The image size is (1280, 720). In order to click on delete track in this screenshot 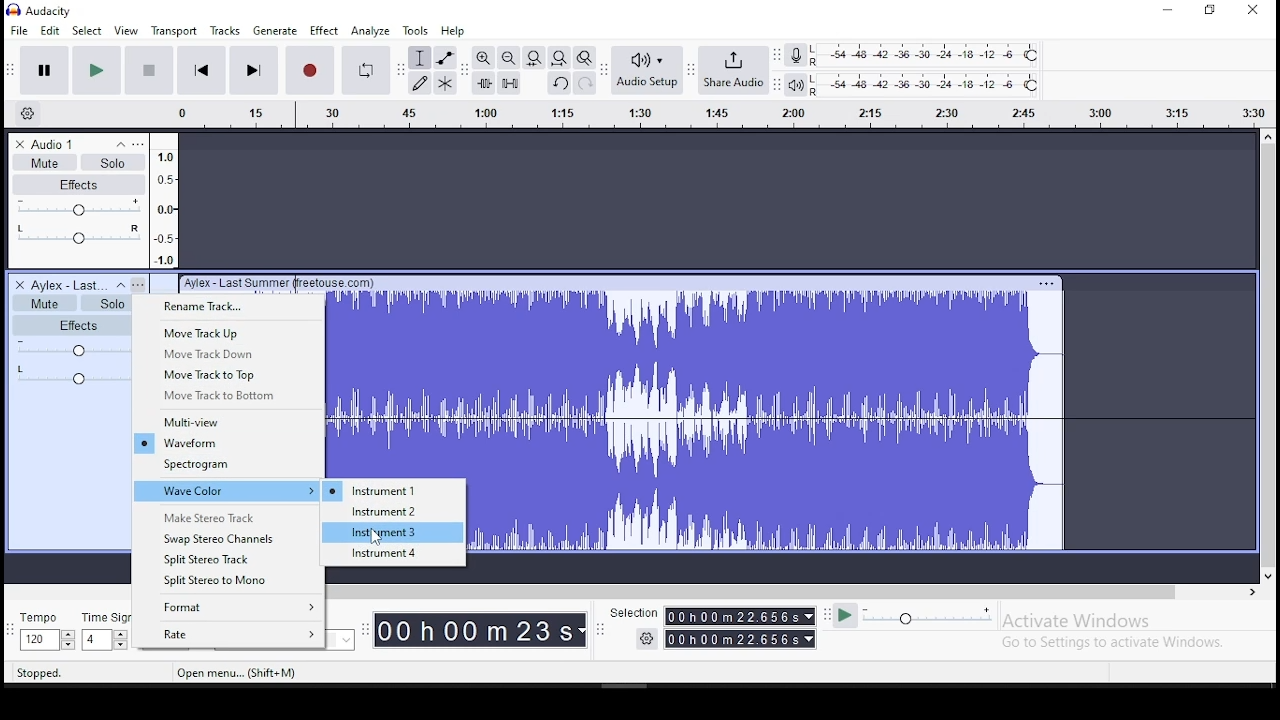, I will do `click(20, 145)`.